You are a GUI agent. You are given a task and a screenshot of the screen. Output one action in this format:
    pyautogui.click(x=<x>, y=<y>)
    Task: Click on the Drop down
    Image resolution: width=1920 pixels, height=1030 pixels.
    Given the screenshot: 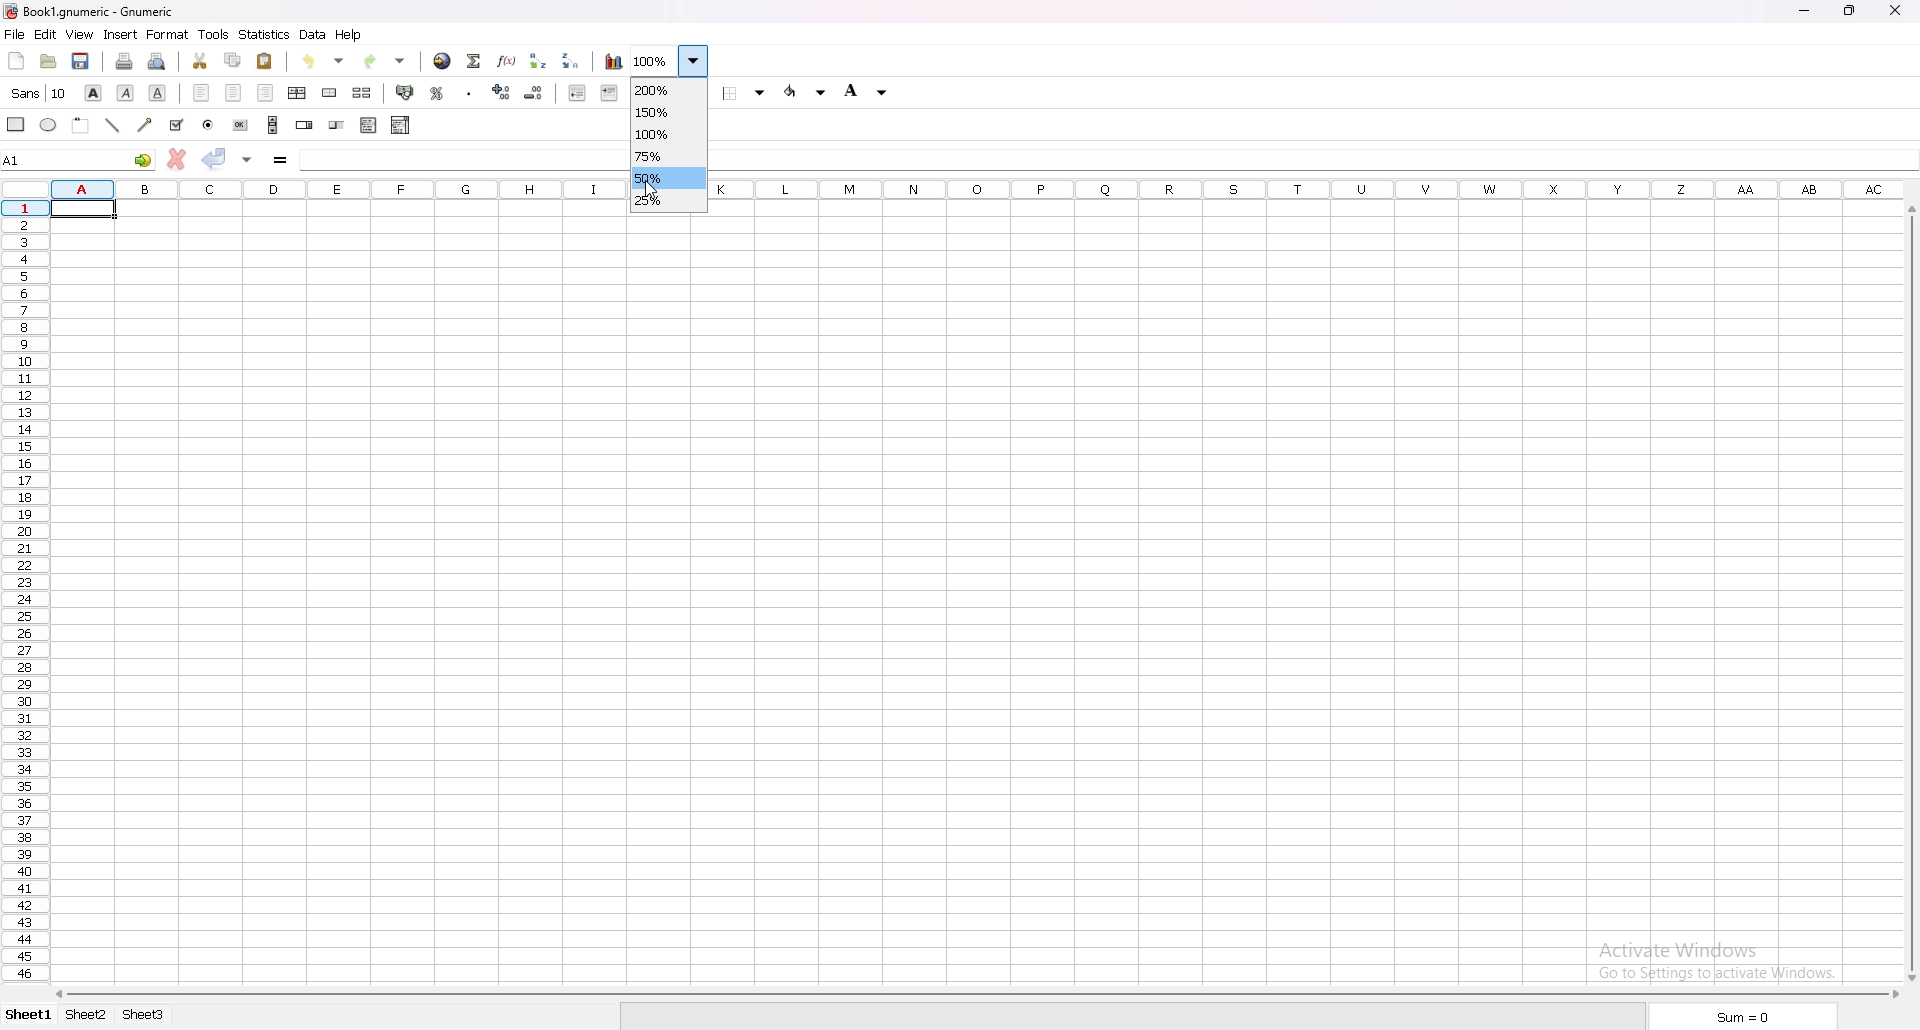 What is the action you would take?
    pyautogui.click(x=693, y=61)
    